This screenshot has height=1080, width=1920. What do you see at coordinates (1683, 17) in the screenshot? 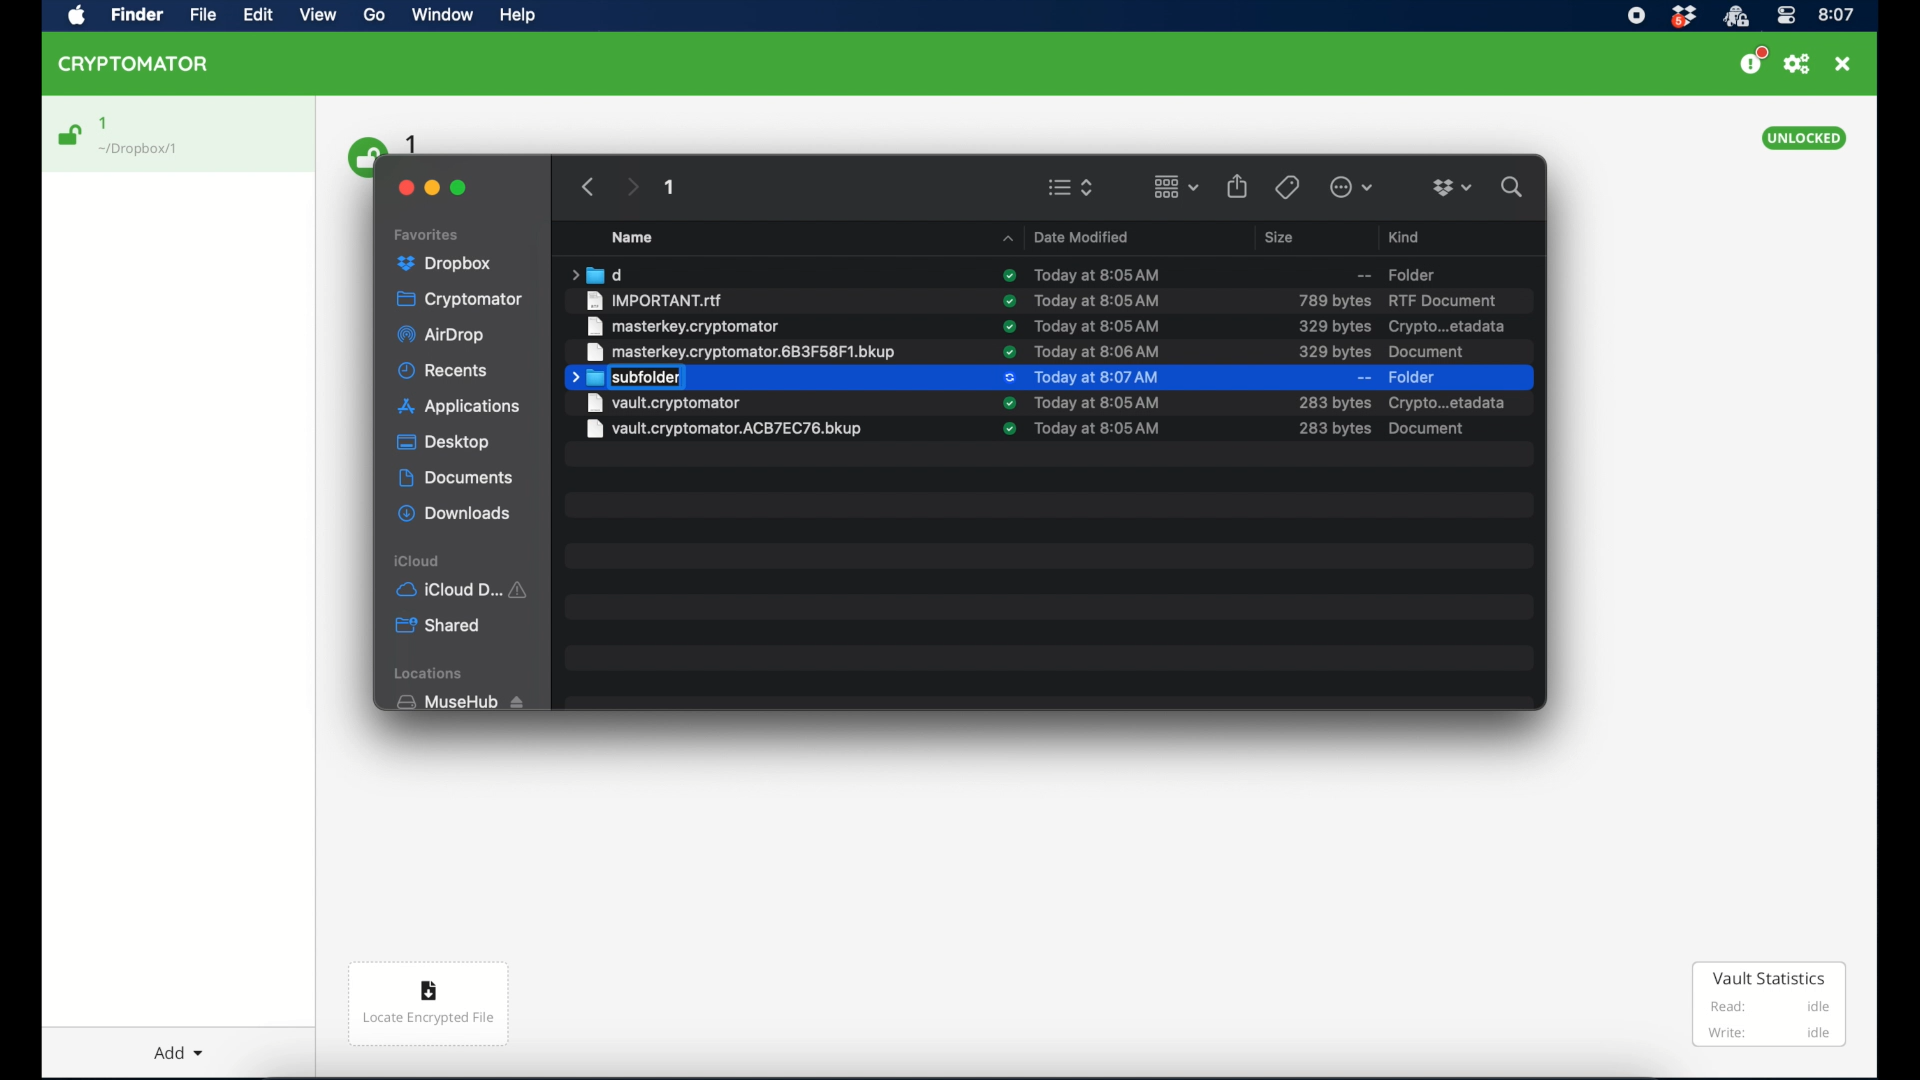
I see `dropbox icon` at bounding box center [1683, 17].